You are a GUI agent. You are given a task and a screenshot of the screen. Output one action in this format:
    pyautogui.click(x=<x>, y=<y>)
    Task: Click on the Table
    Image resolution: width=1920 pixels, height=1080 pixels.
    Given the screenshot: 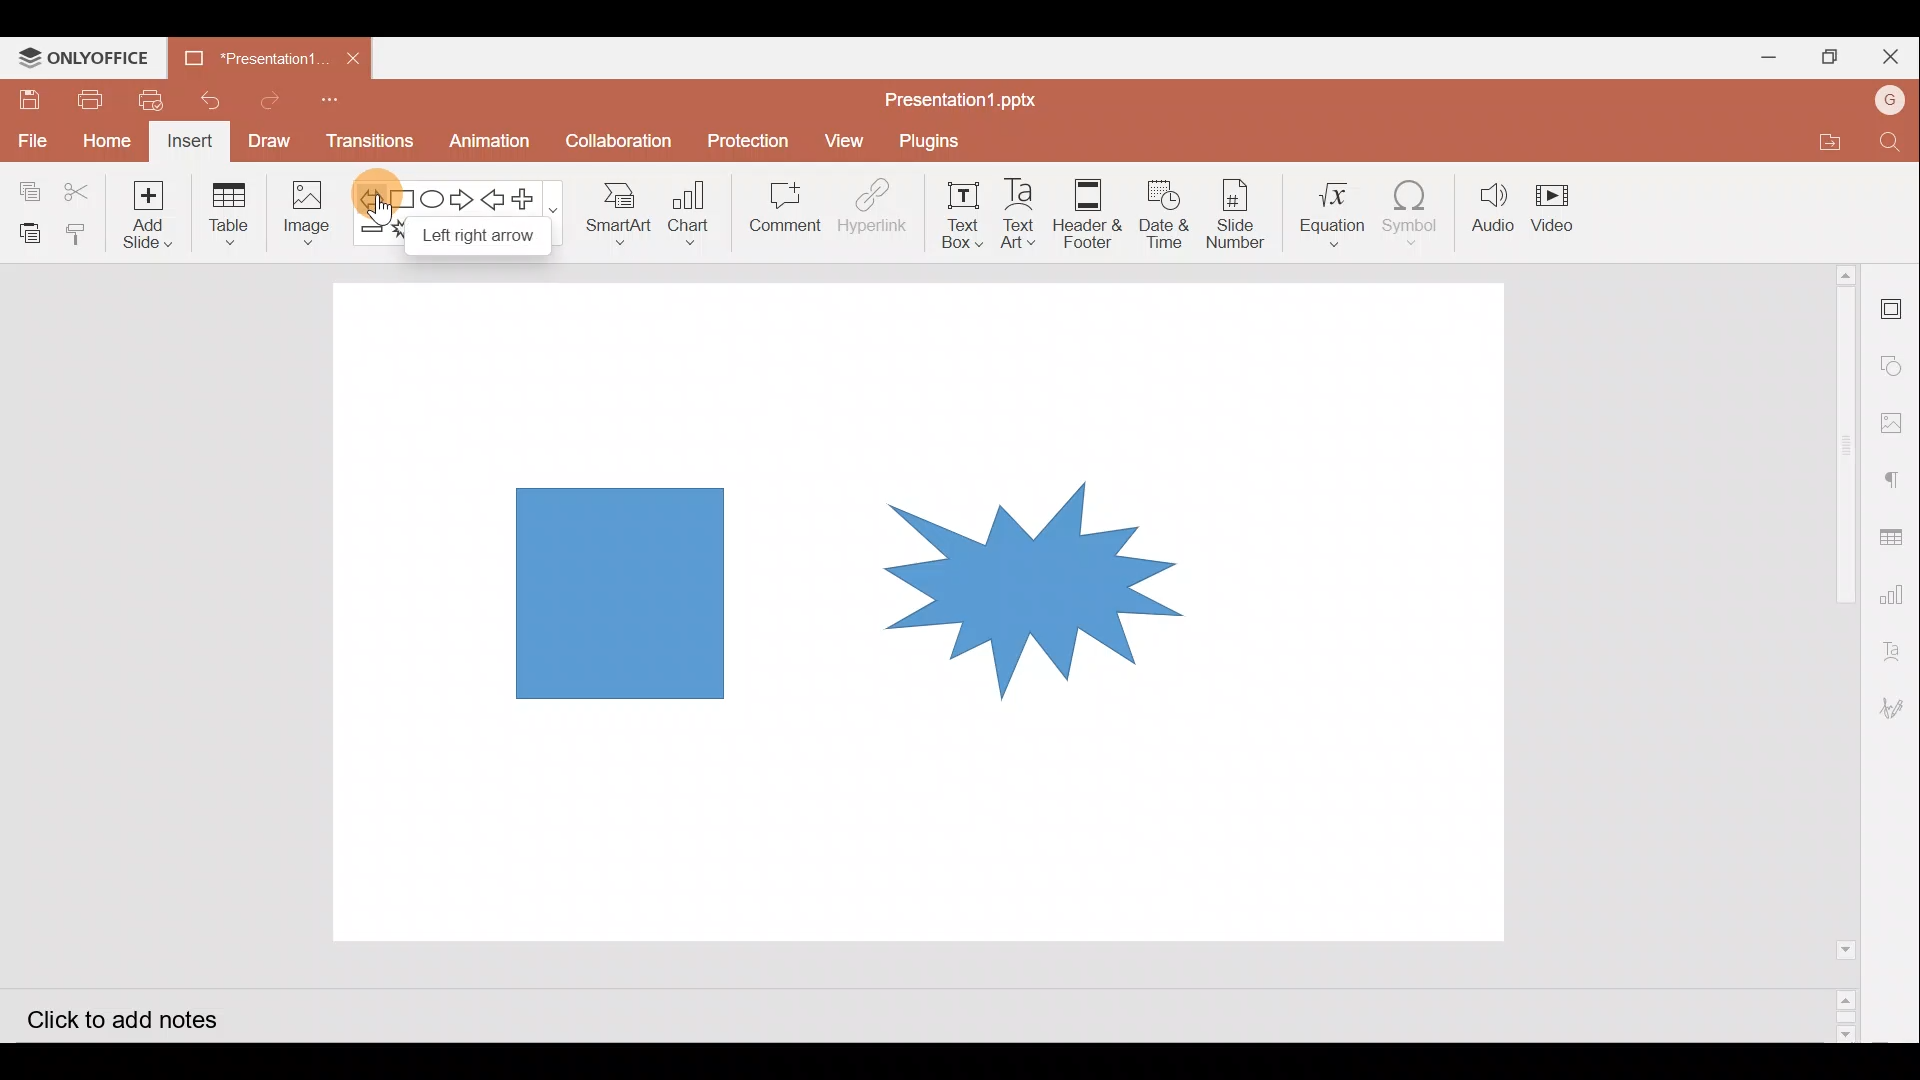 What is the action you would take?
    pyautogui.click(x=227, y=217)
    